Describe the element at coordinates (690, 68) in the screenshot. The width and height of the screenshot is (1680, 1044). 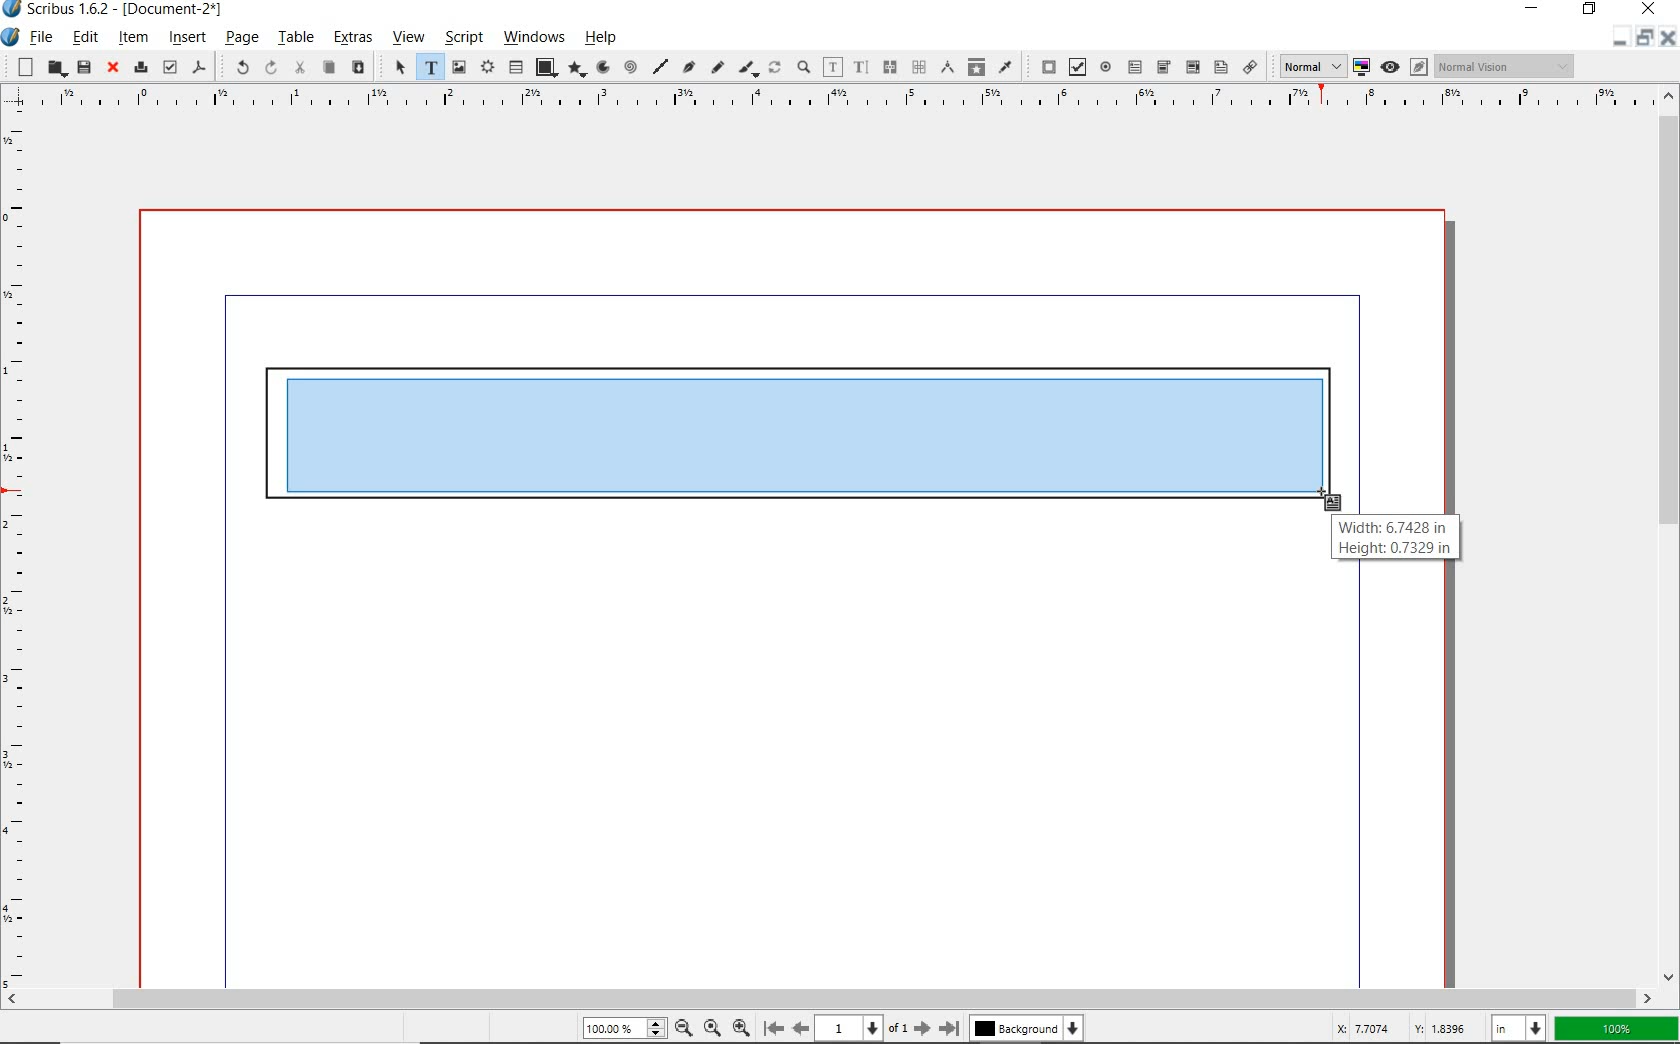
I see `Bezier curve` at that location.